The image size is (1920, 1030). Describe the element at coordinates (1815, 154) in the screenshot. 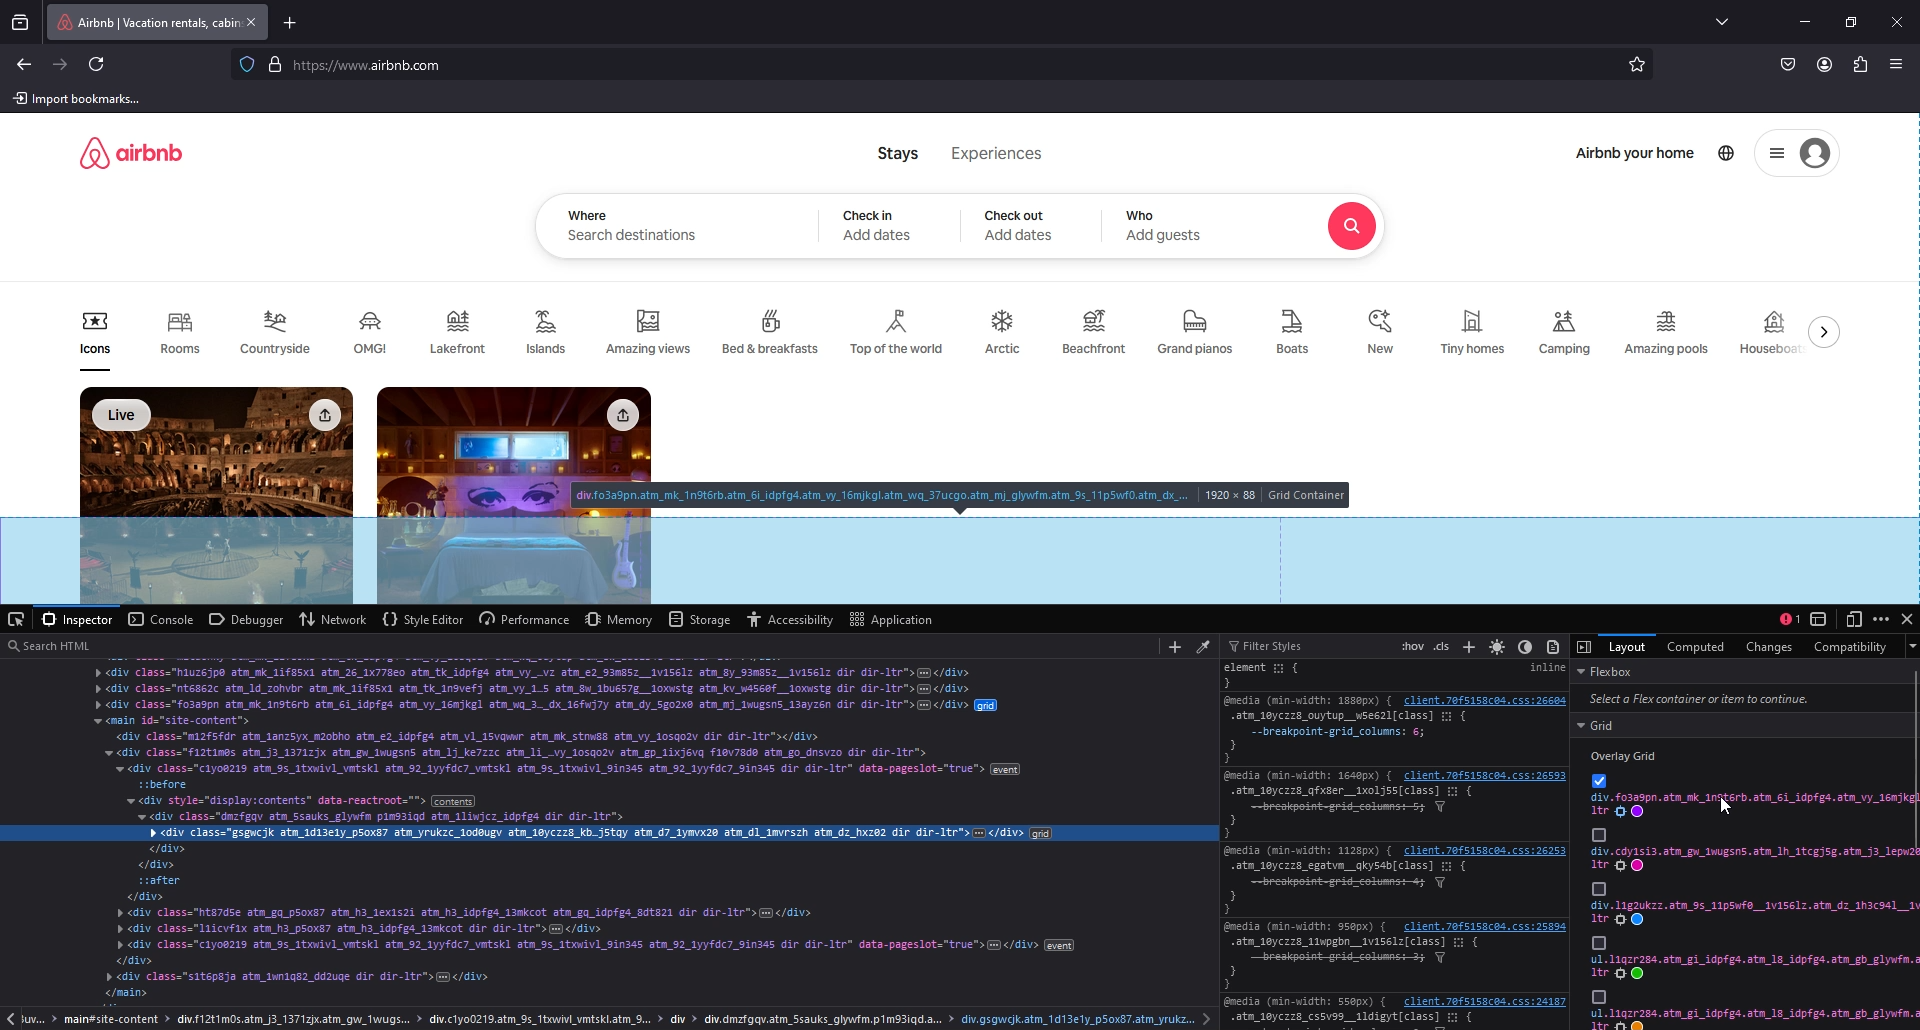

I see `Account avatar ` at that location.